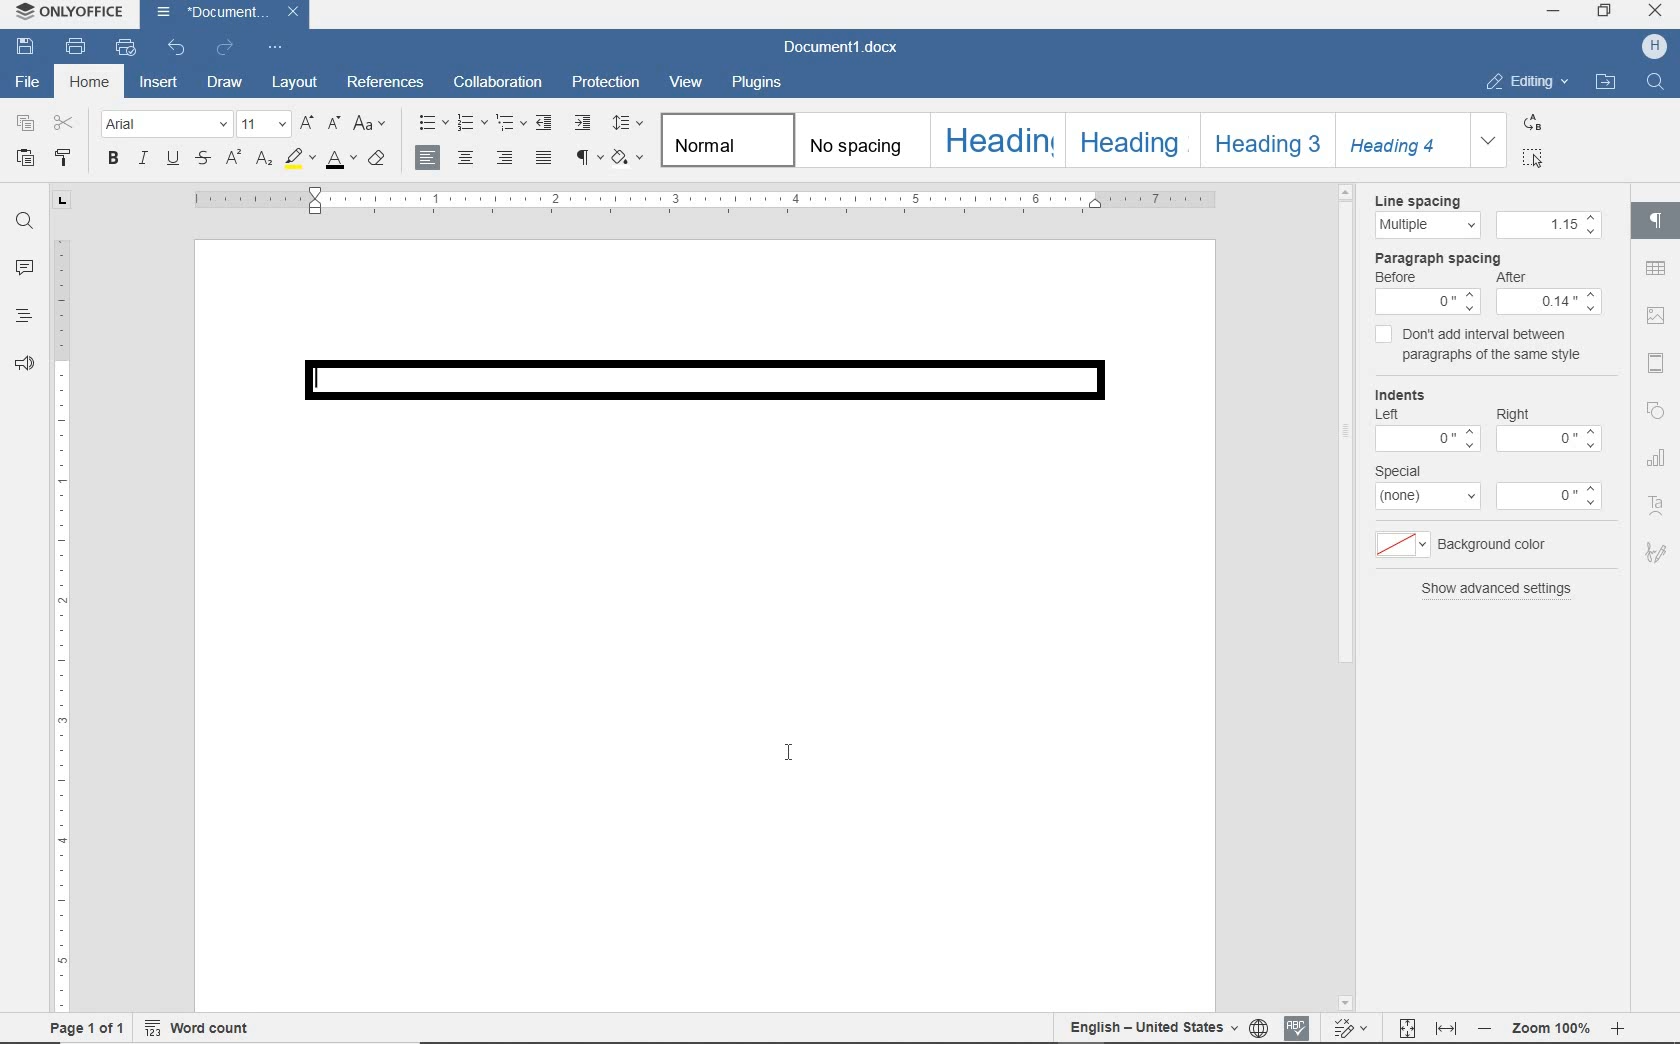 This screenshot has height=1044, width=1680. What do you see at coordinates (1483, 547) in the screenshot?
I see `background color` at bounding box center [1483, 547].